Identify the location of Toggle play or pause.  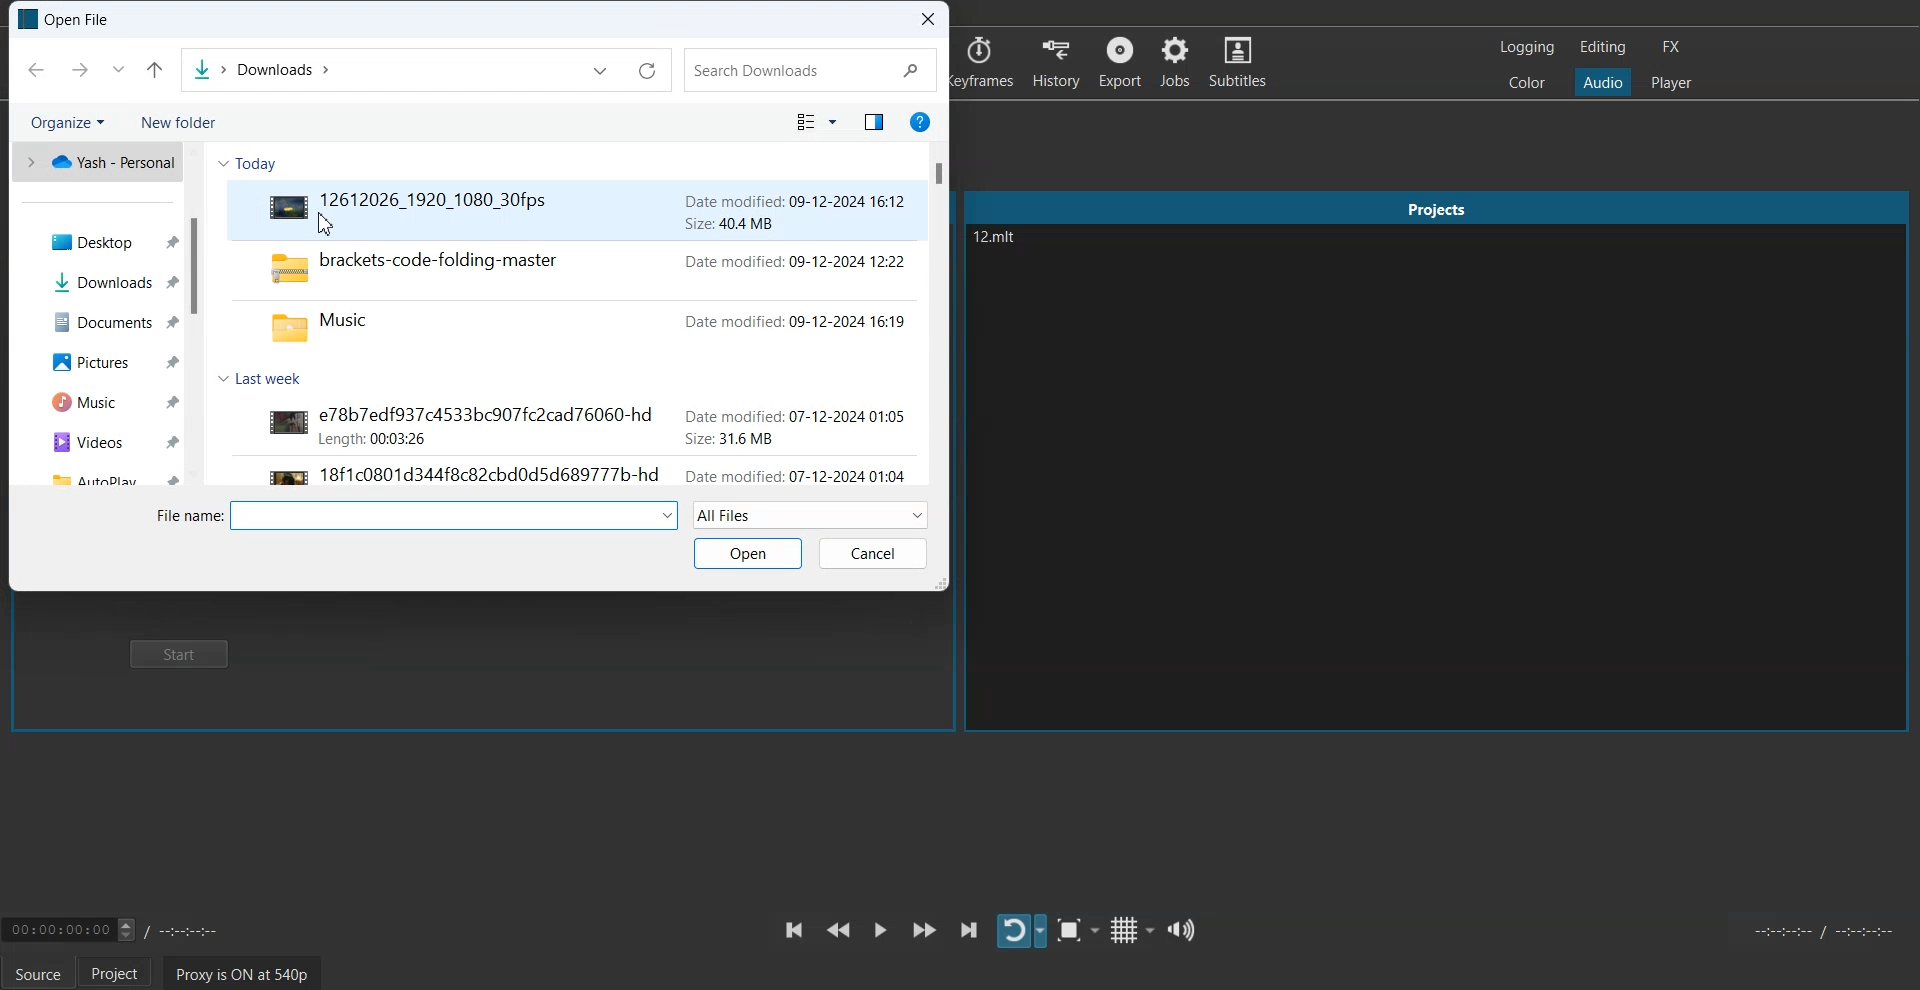
(881, 929).